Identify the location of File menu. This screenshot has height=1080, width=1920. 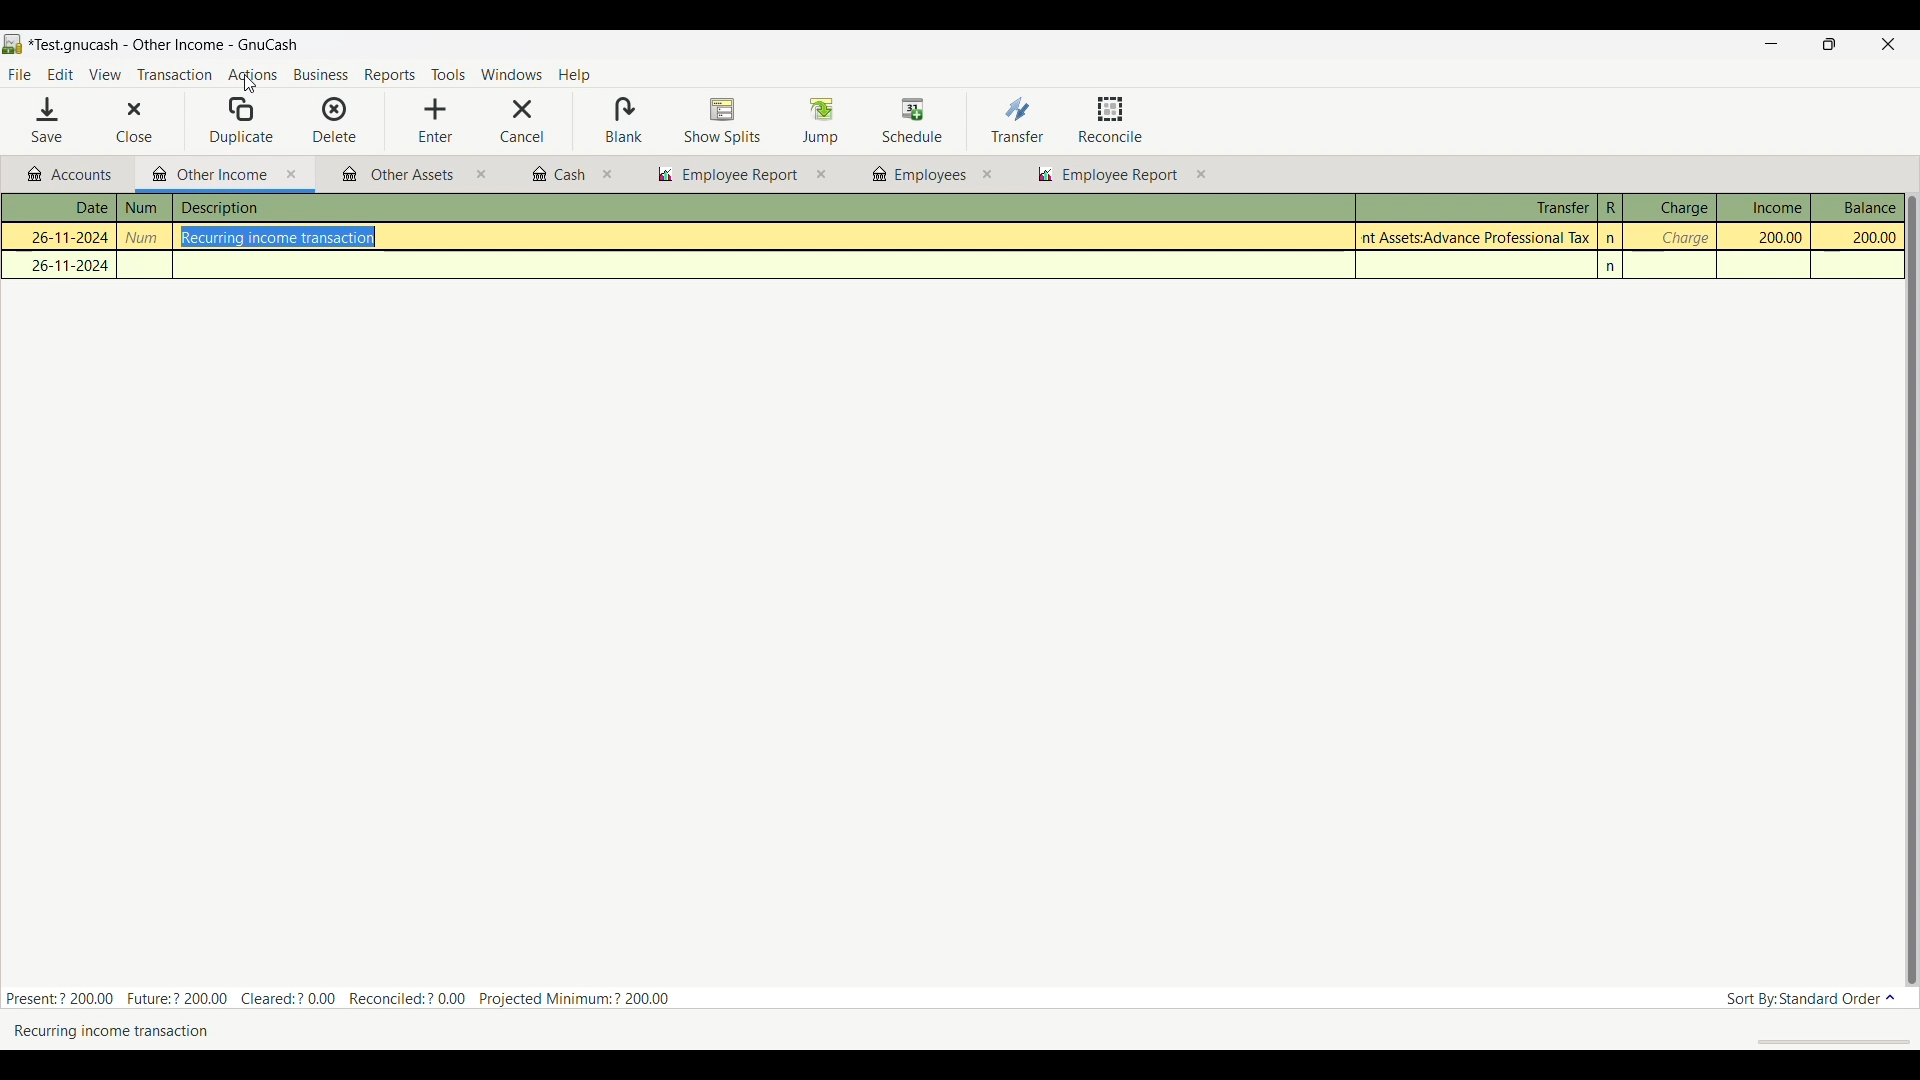
(19, 75).